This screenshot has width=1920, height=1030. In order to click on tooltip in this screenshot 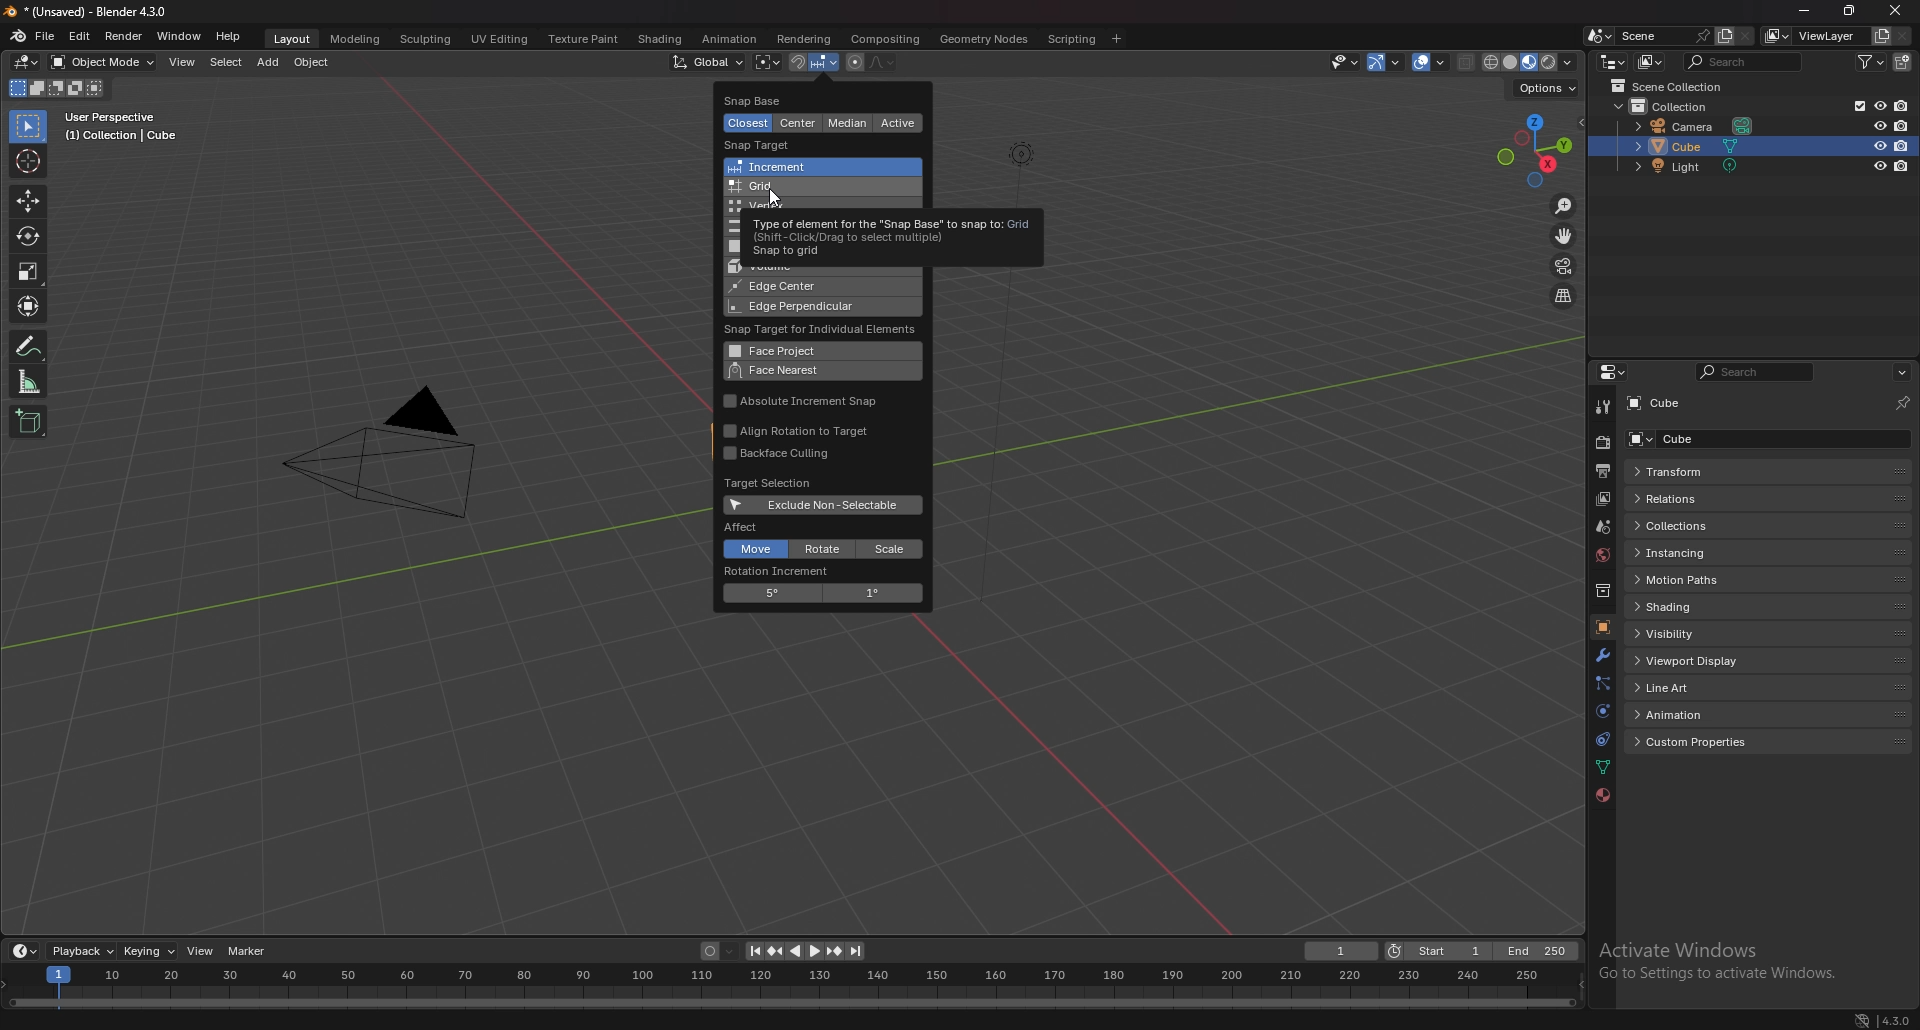, I will do `click(888, 232)`.